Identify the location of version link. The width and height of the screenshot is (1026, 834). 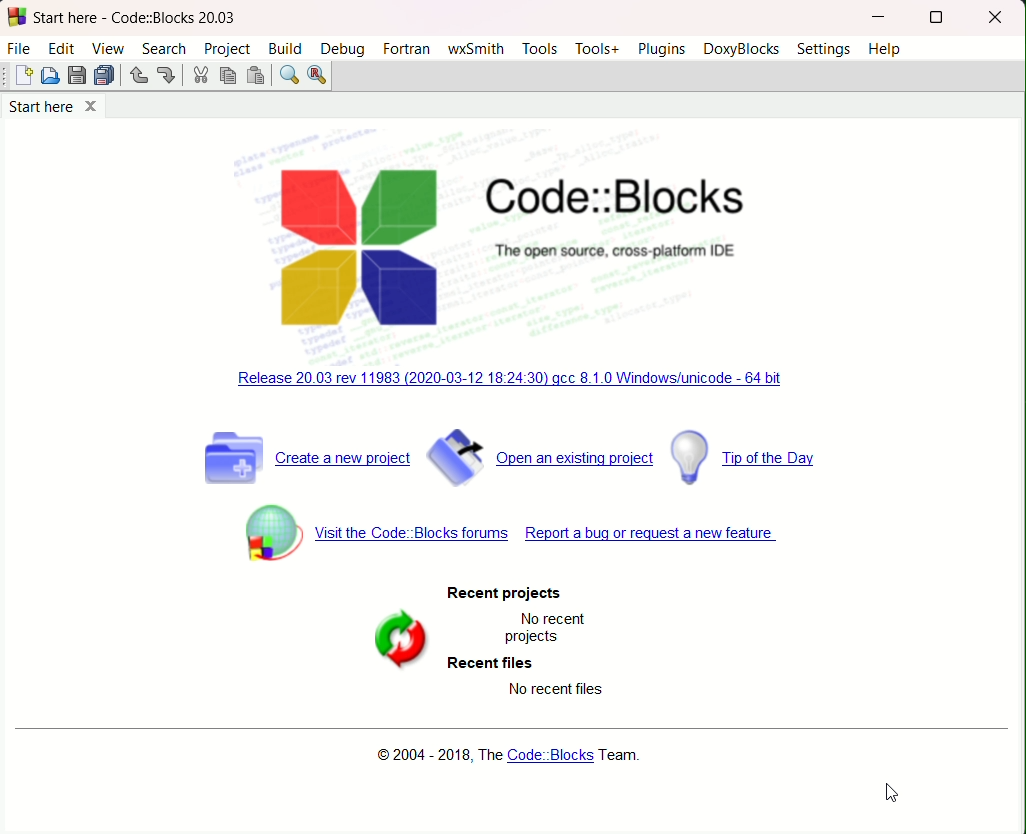
(513, 377).